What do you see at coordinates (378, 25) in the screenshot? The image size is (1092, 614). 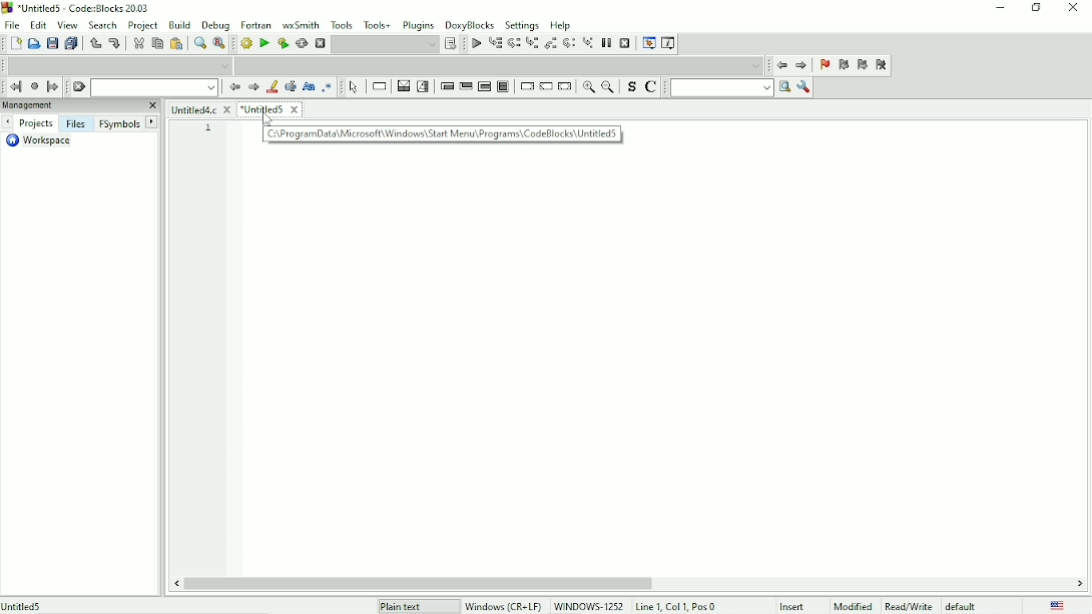 I see `Tools+` at bounding box center [378, 25].